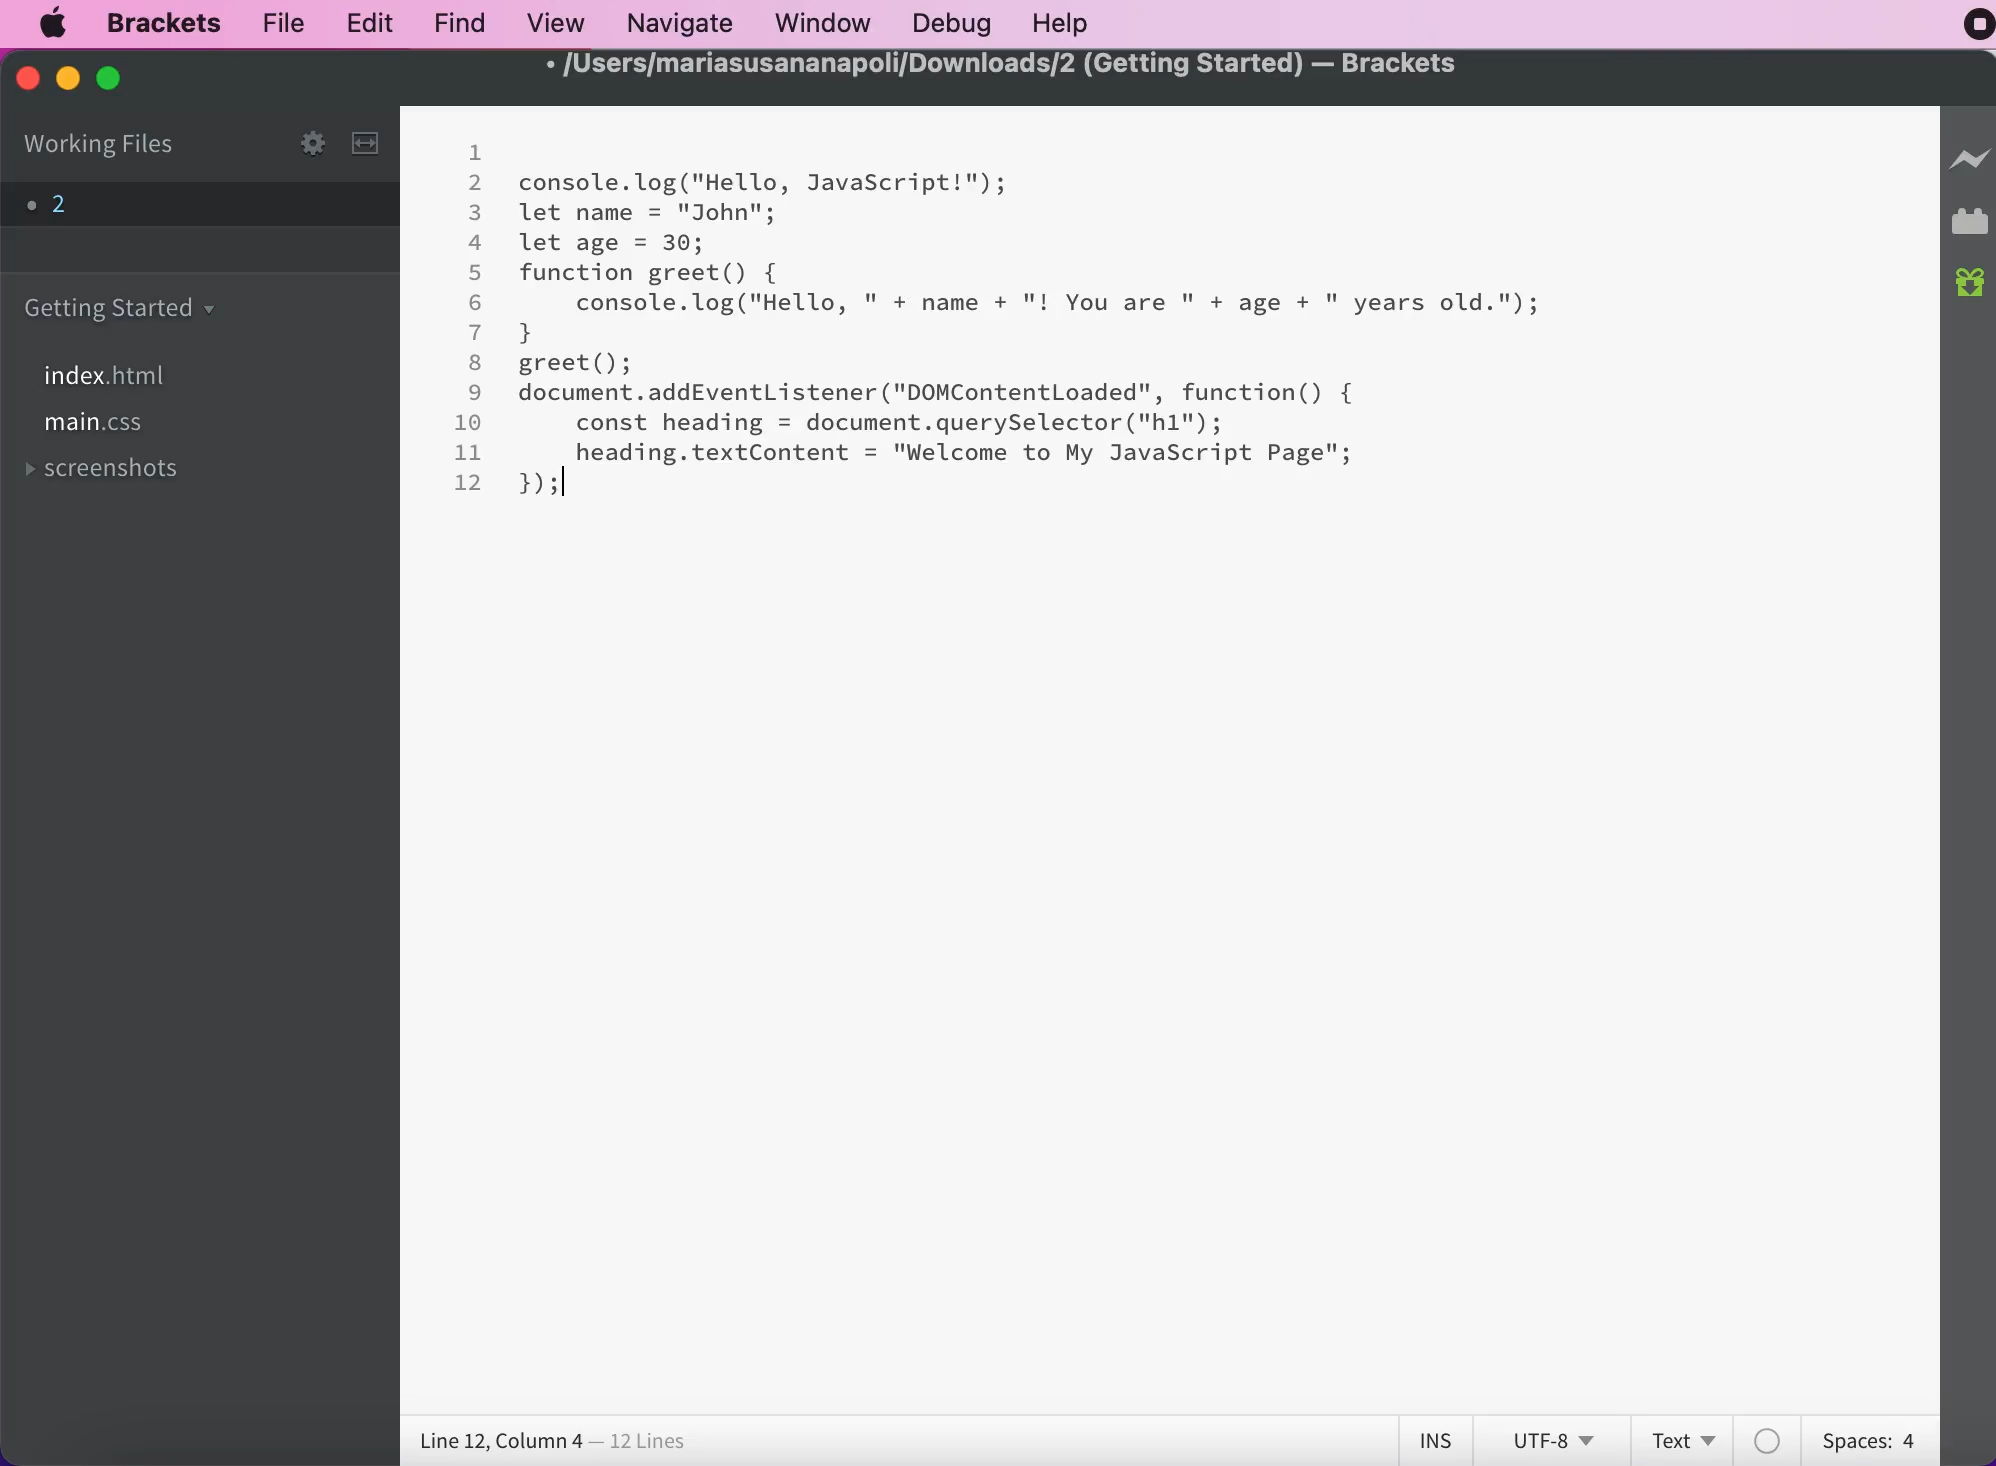 This screenshot has height=1466, width=1996. Describe the element at coordinates (1969, 159) in the screenshot. I see `live preview` at that location.